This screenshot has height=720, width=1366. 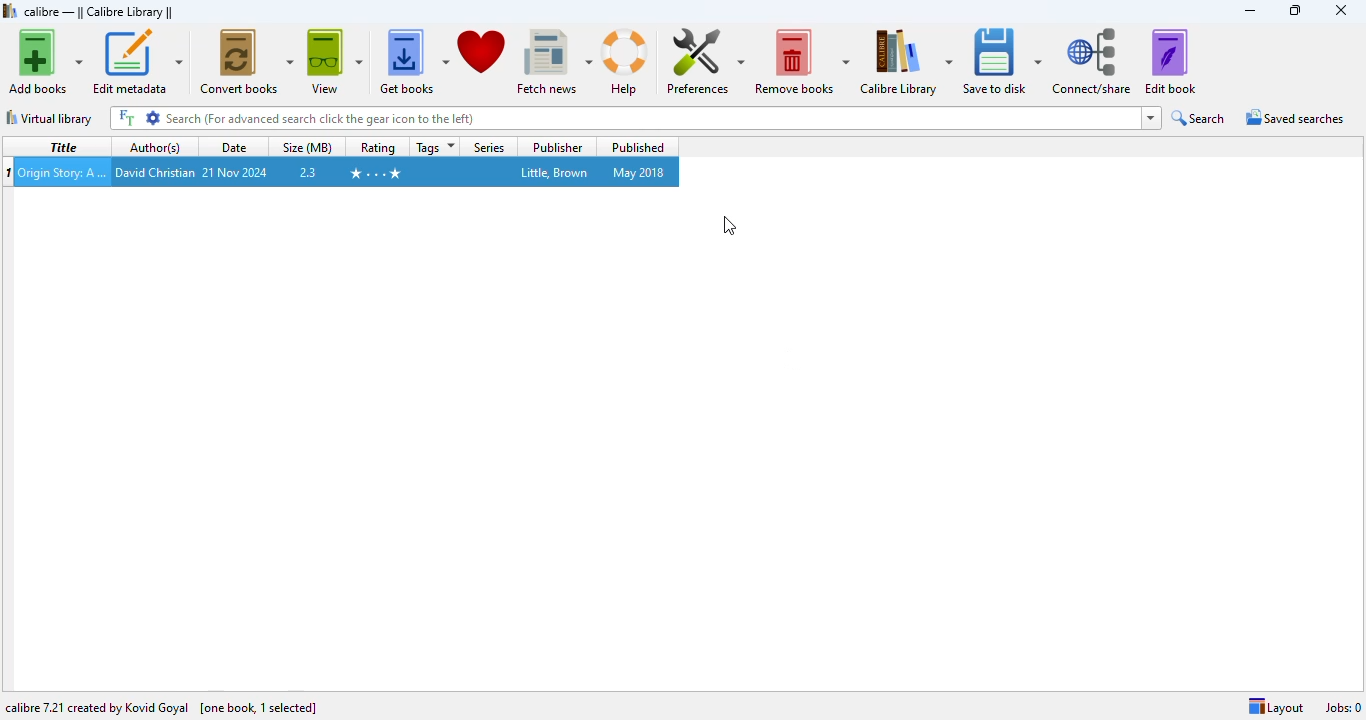 What do you see at coordinates (64, 147) in the screenshot?
I see `title` at bounding box center [64, 147].